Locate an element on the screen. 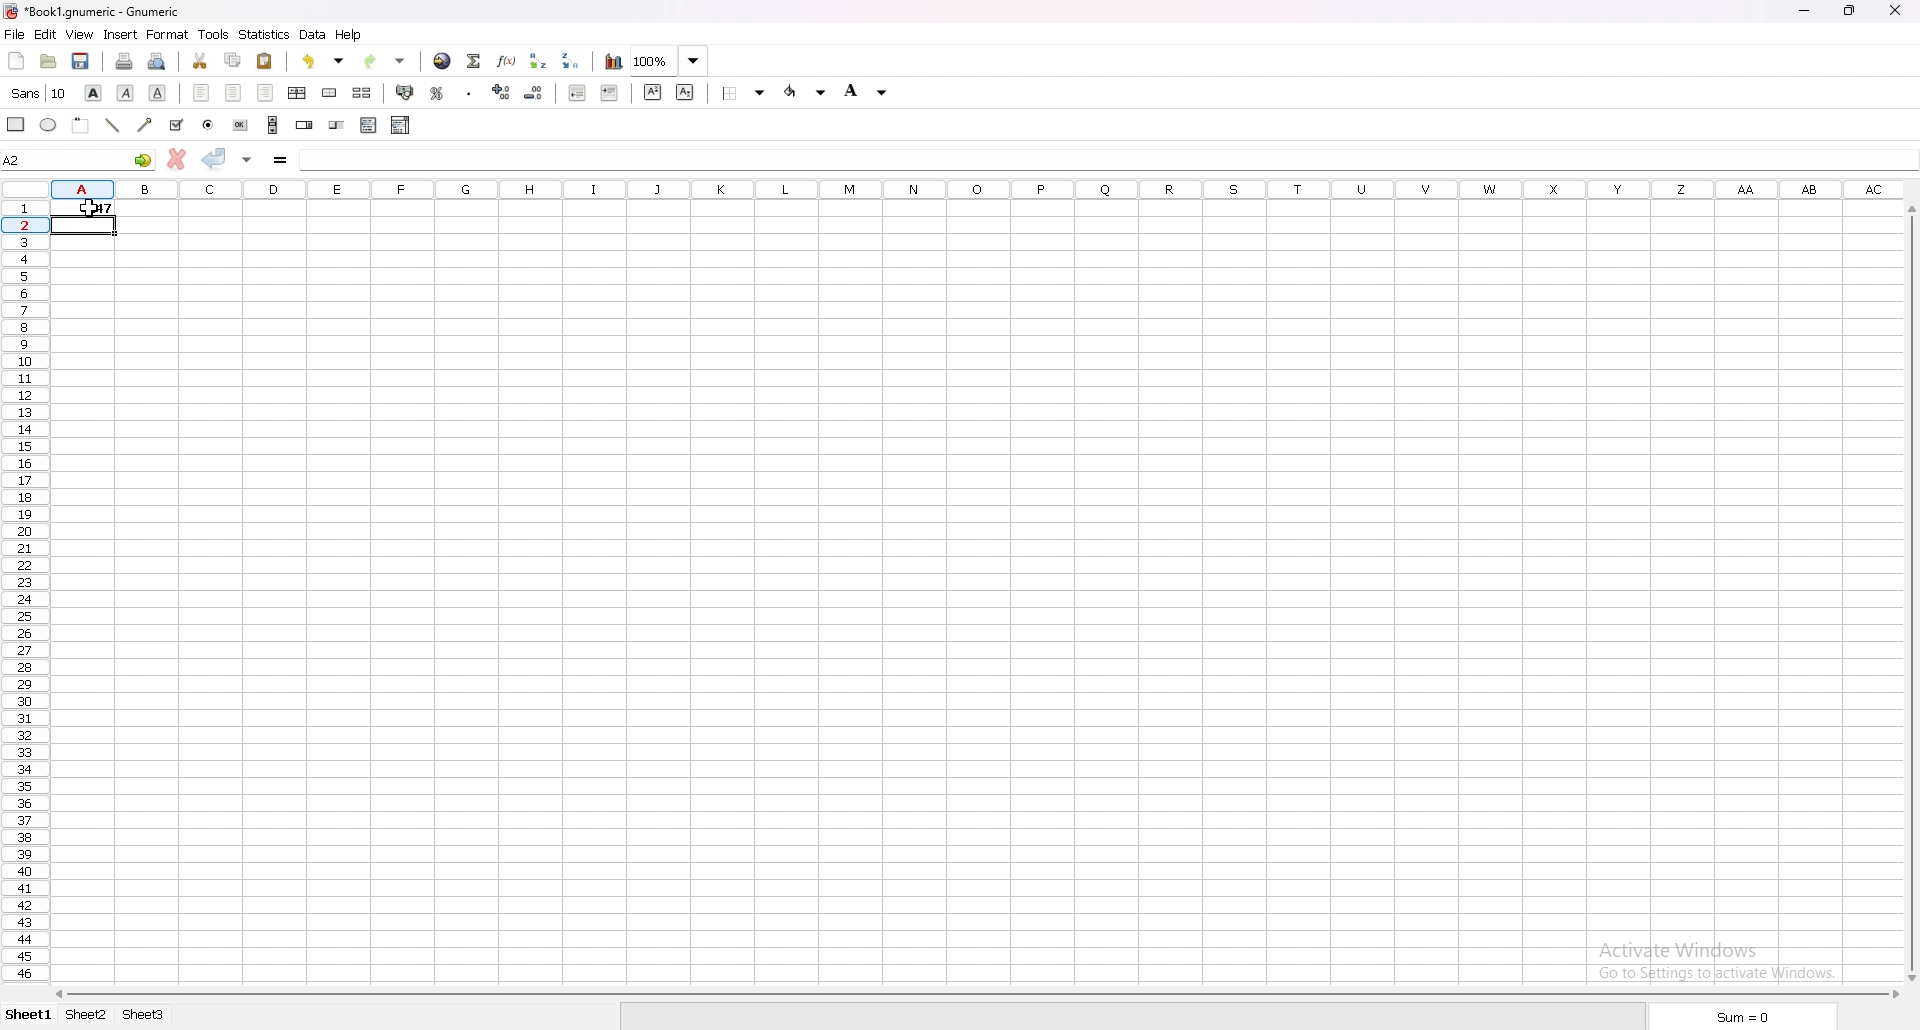  summation is located at coordinates (476, 60).